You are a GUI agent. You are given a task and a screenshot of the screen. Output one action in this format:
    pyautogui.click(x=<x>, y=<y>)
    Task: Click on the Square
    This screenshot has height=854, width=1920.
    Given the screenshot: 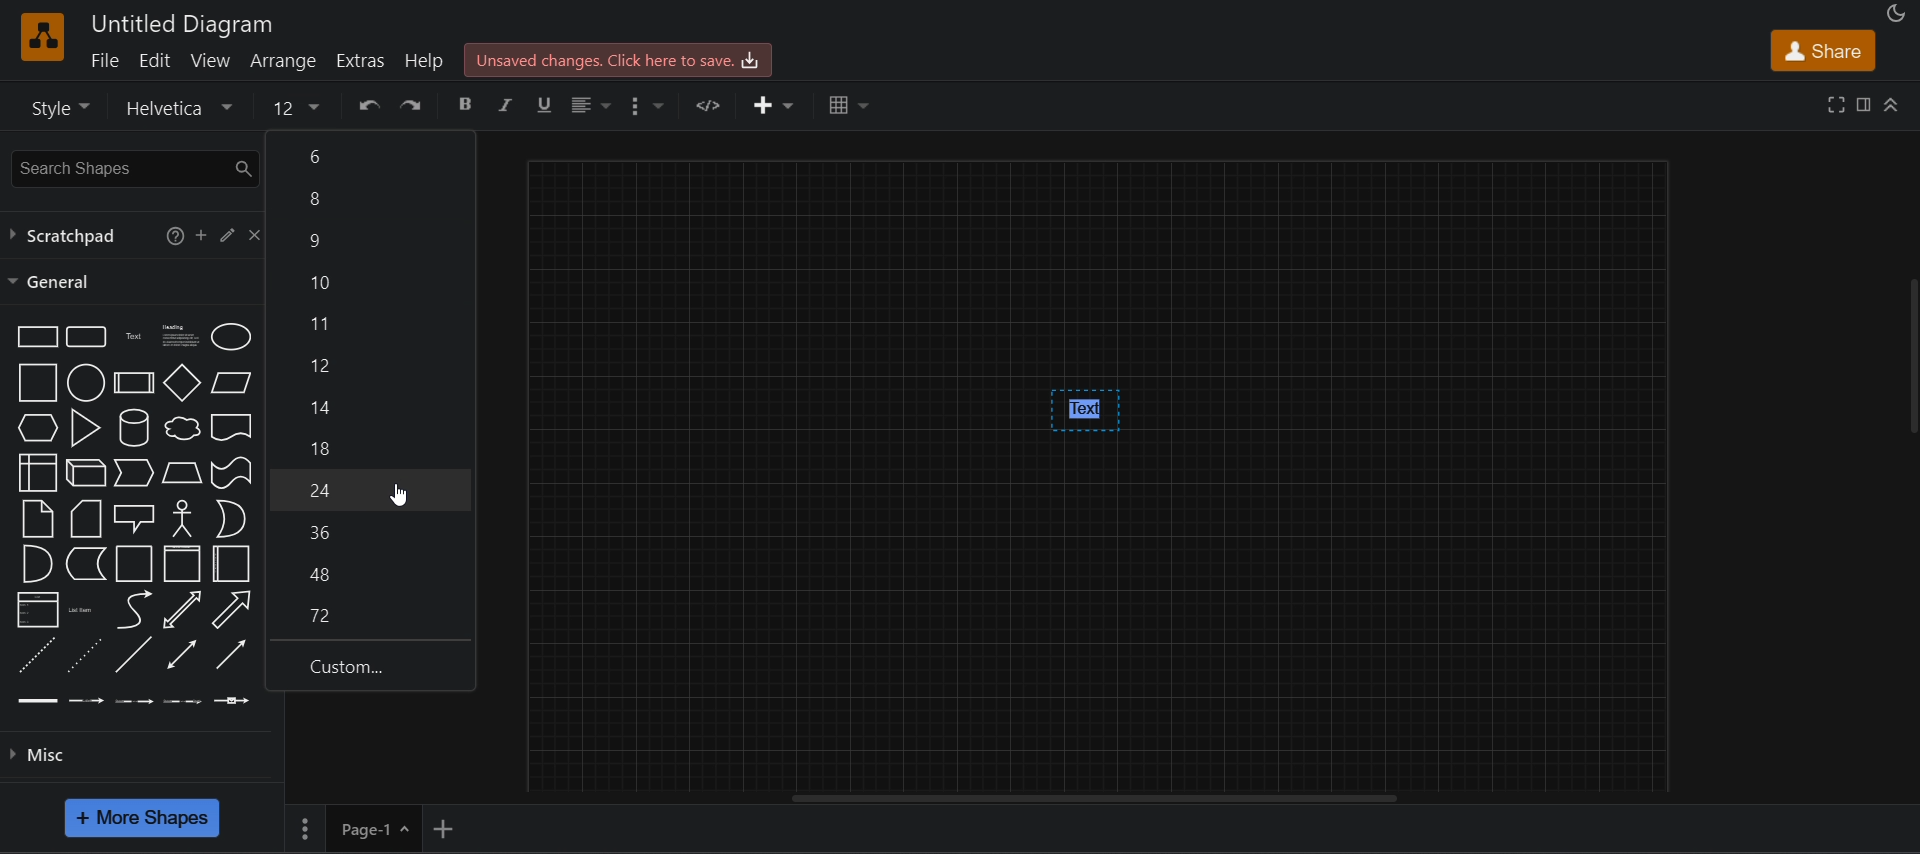 What is the action you would take?
    pyautogui.click(x=38, y=382)
    